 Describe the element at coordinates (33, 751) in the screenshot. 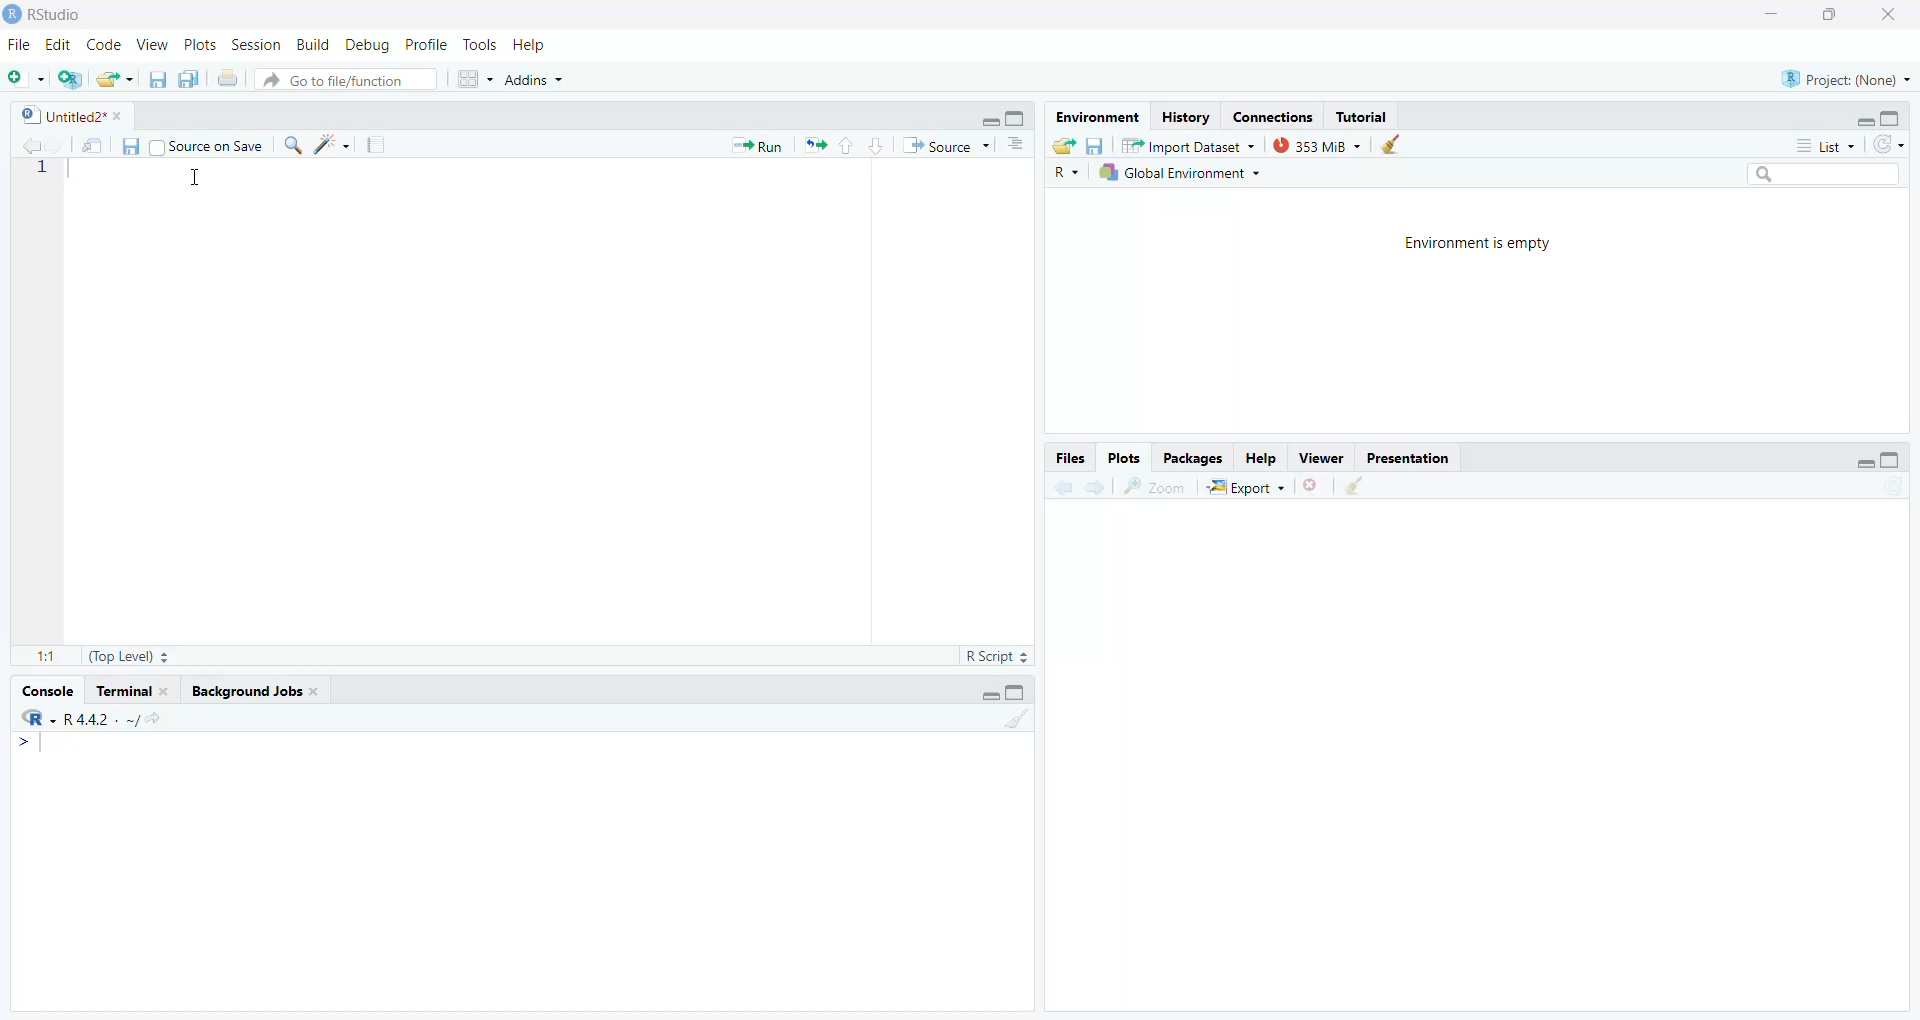

I see `typing cursor` at that location.